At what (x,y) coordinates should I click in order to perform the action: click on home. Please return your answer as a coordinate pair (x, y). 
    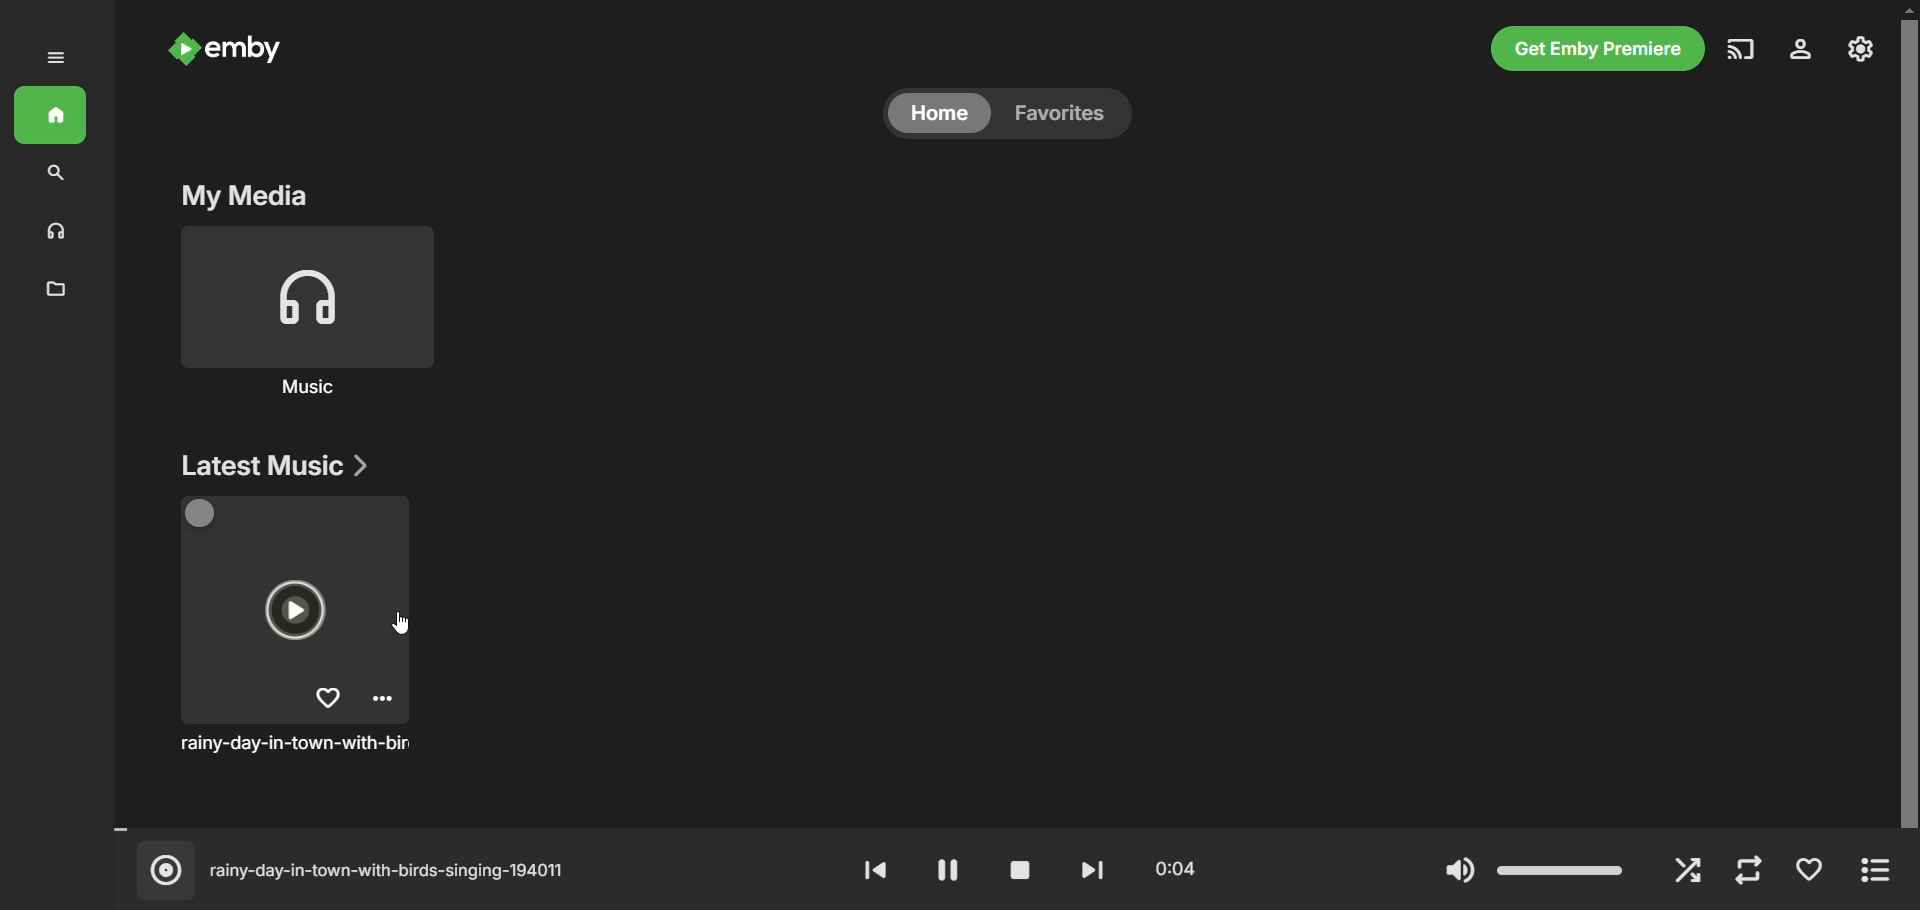
    Looking at the image, I should click on (941, 114).